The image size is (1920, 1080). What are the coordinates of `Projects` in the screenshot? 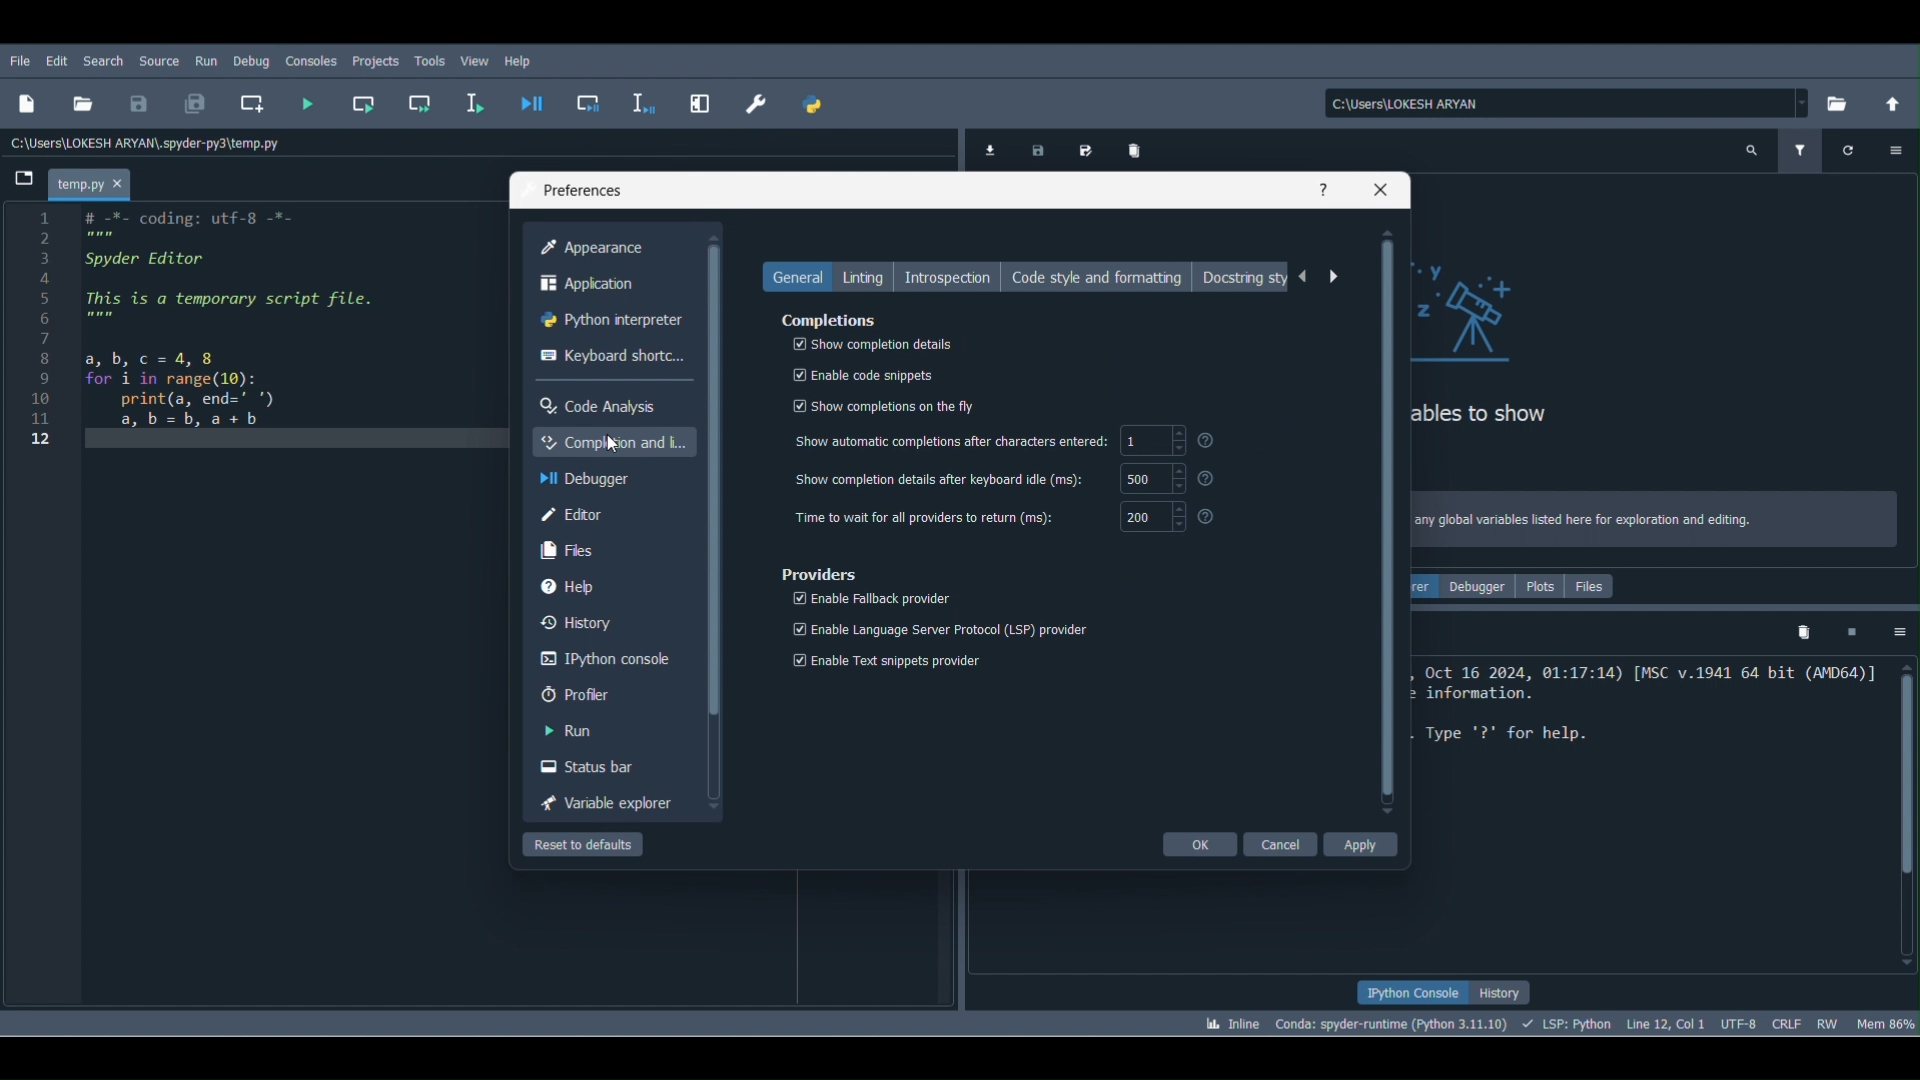 It's located at (376, 62).